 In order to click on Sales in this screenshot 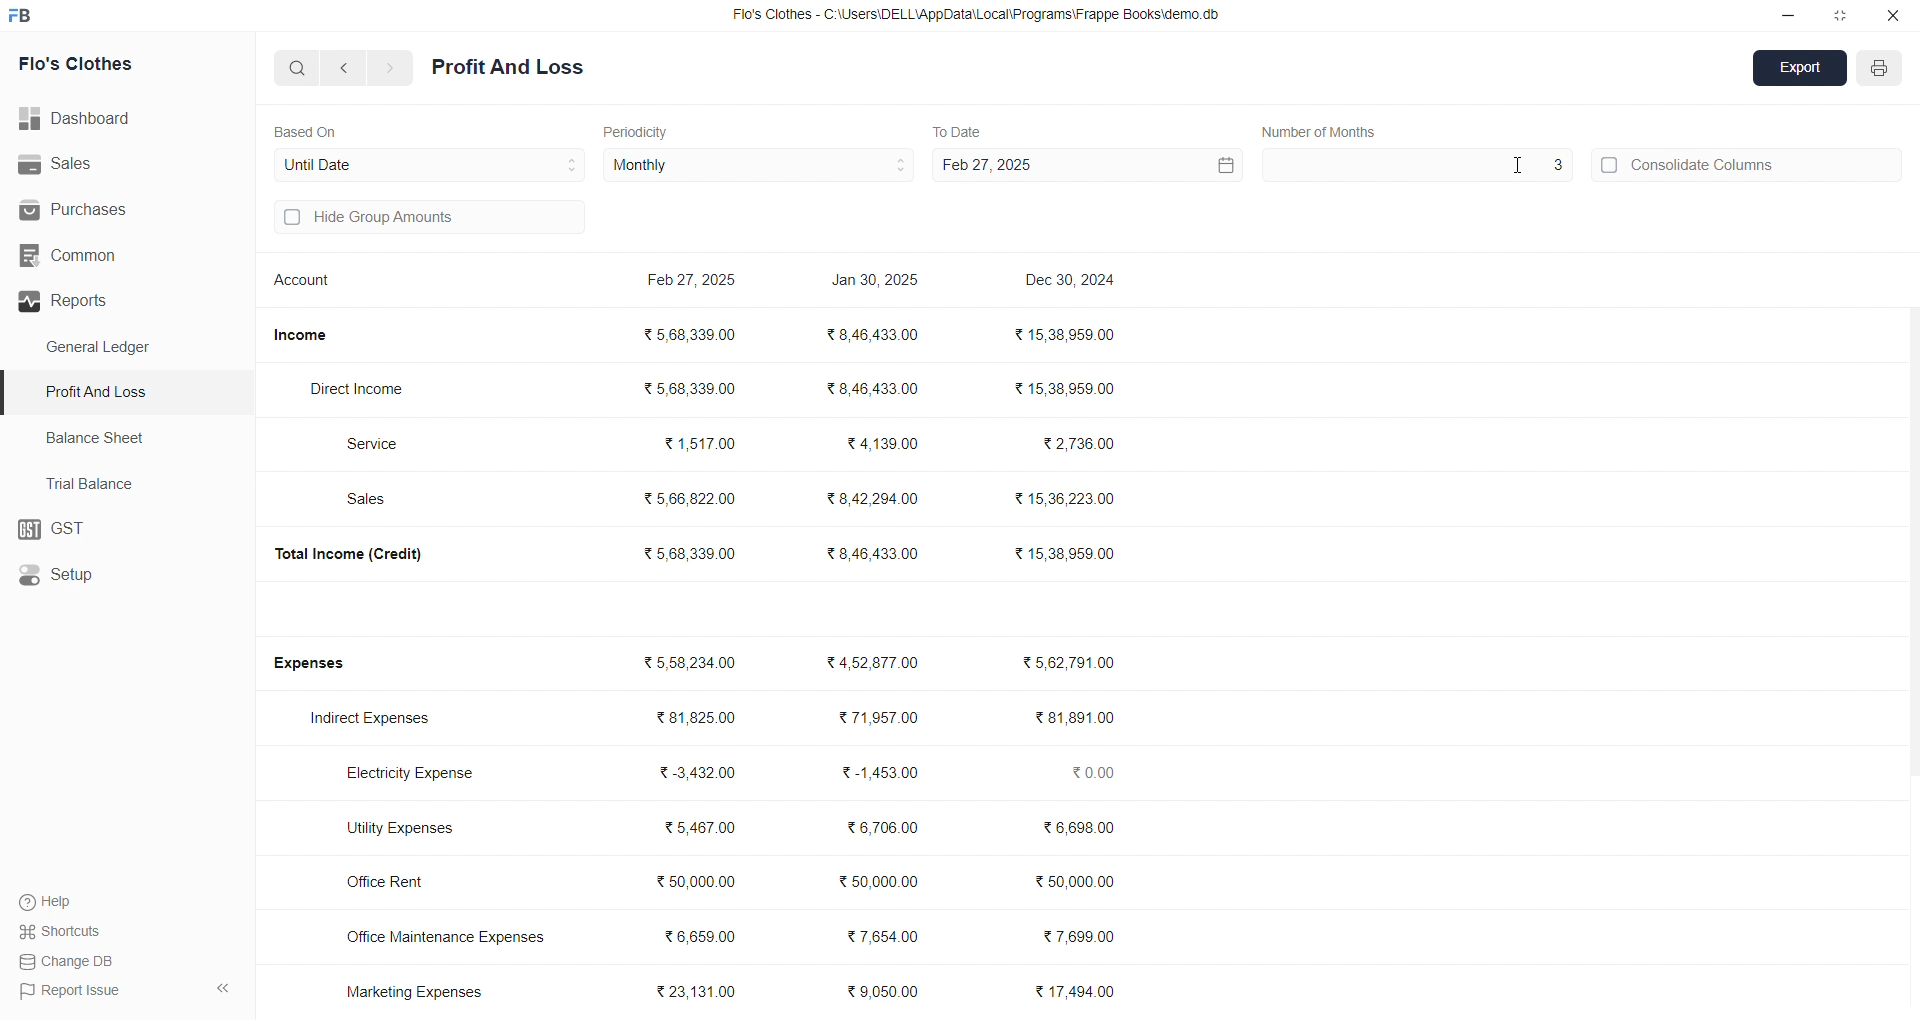, I will do `click(376, 501)`.